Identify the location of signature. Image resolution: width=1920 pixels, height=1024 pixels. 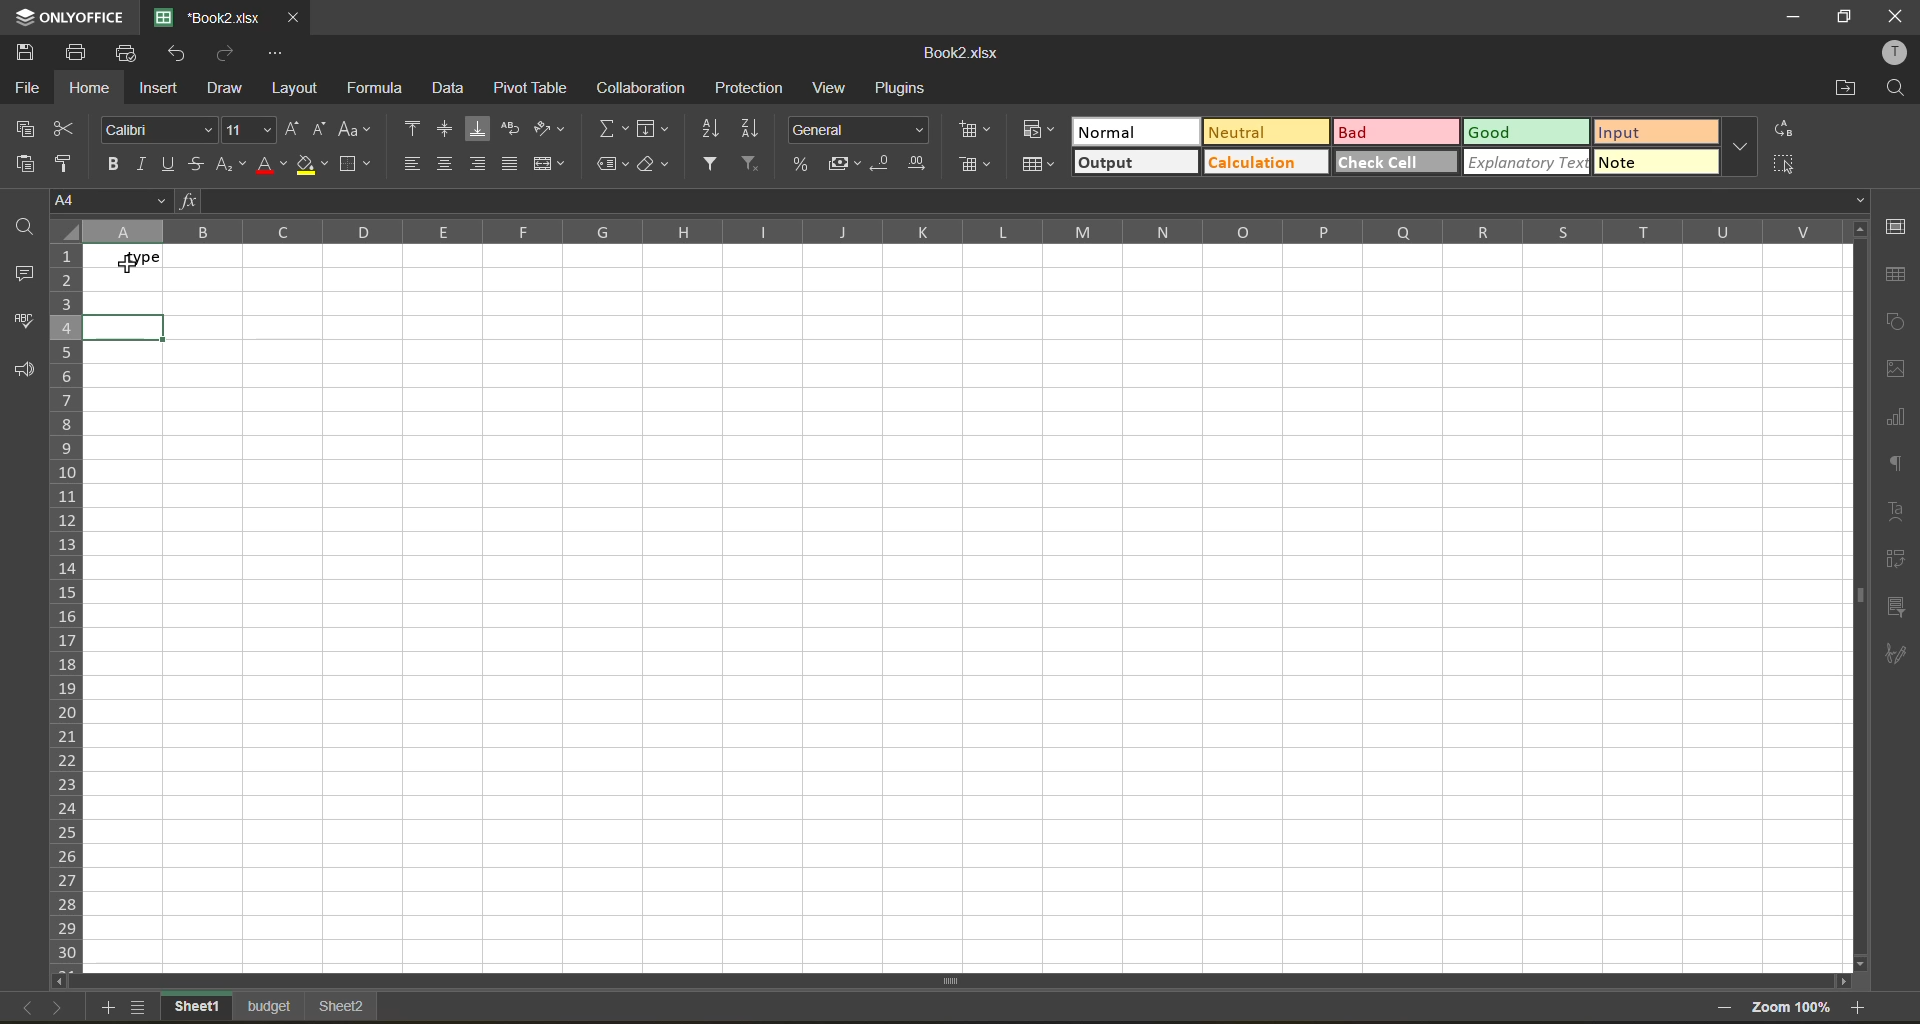
(1901, 658).